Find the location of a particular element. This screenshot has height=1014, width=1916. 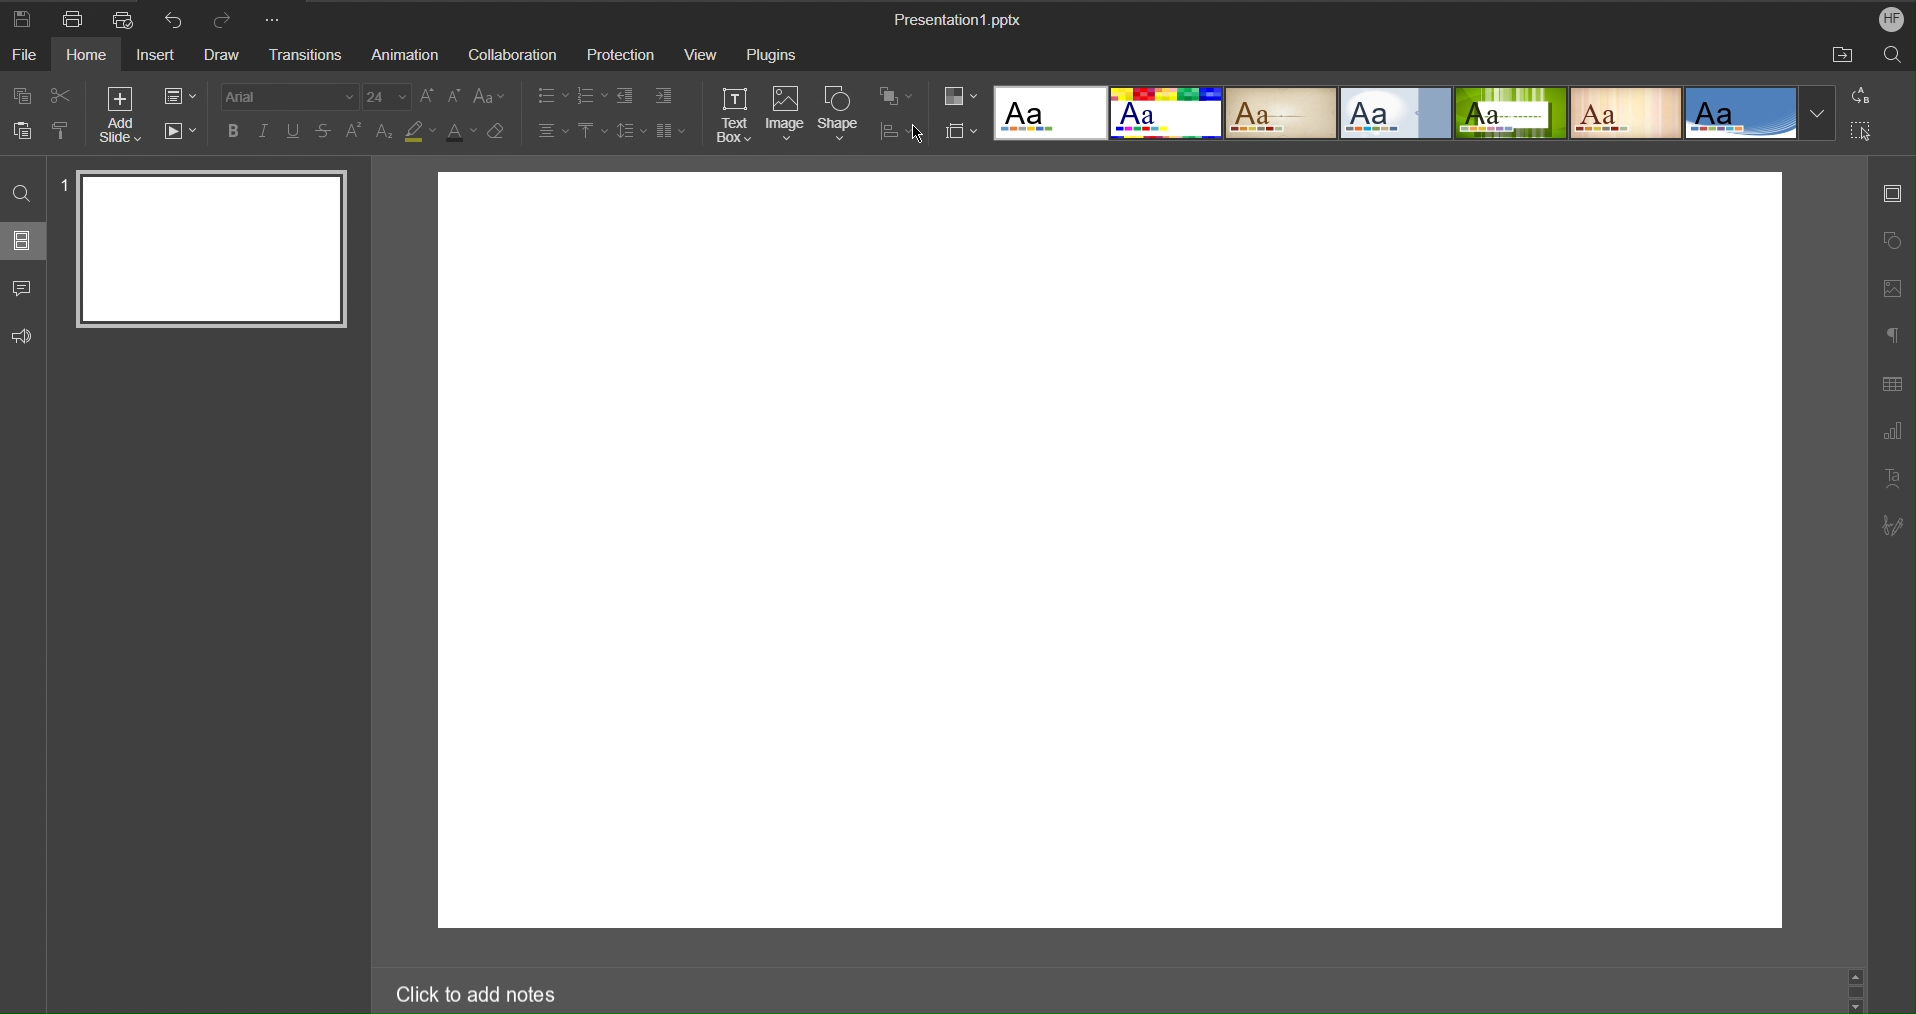

go down is located at coordinates (1857, 1007).